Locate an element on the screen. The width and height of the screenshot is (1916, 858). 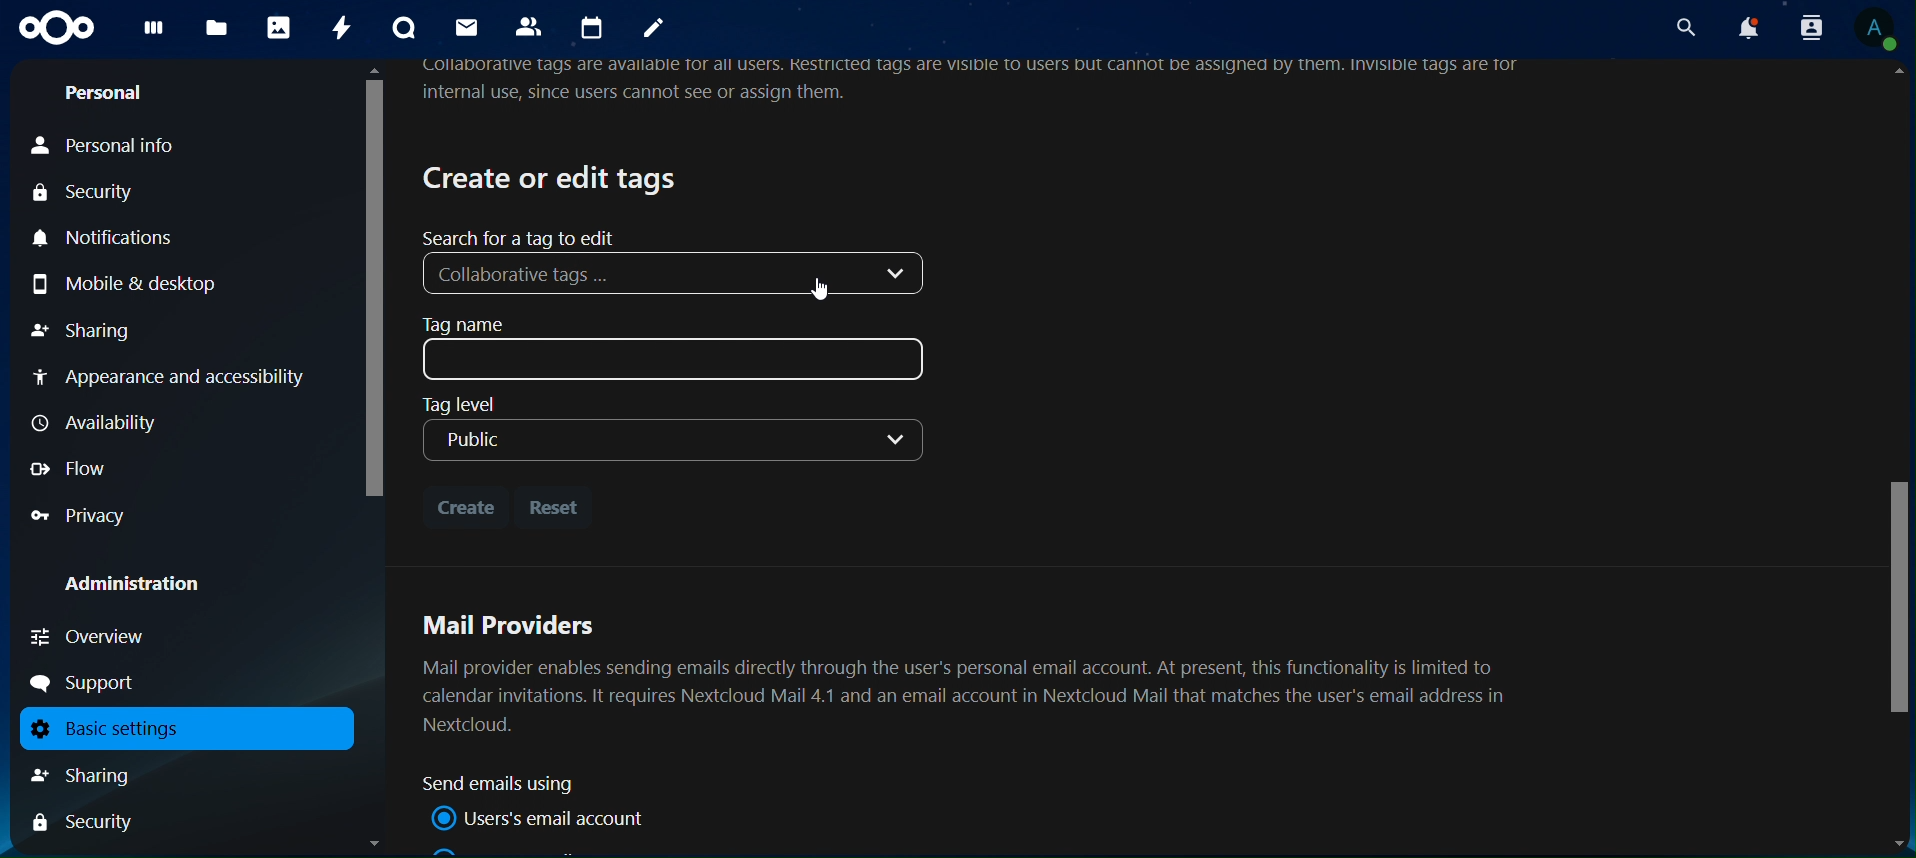
support is located at coordinates (91, 683).